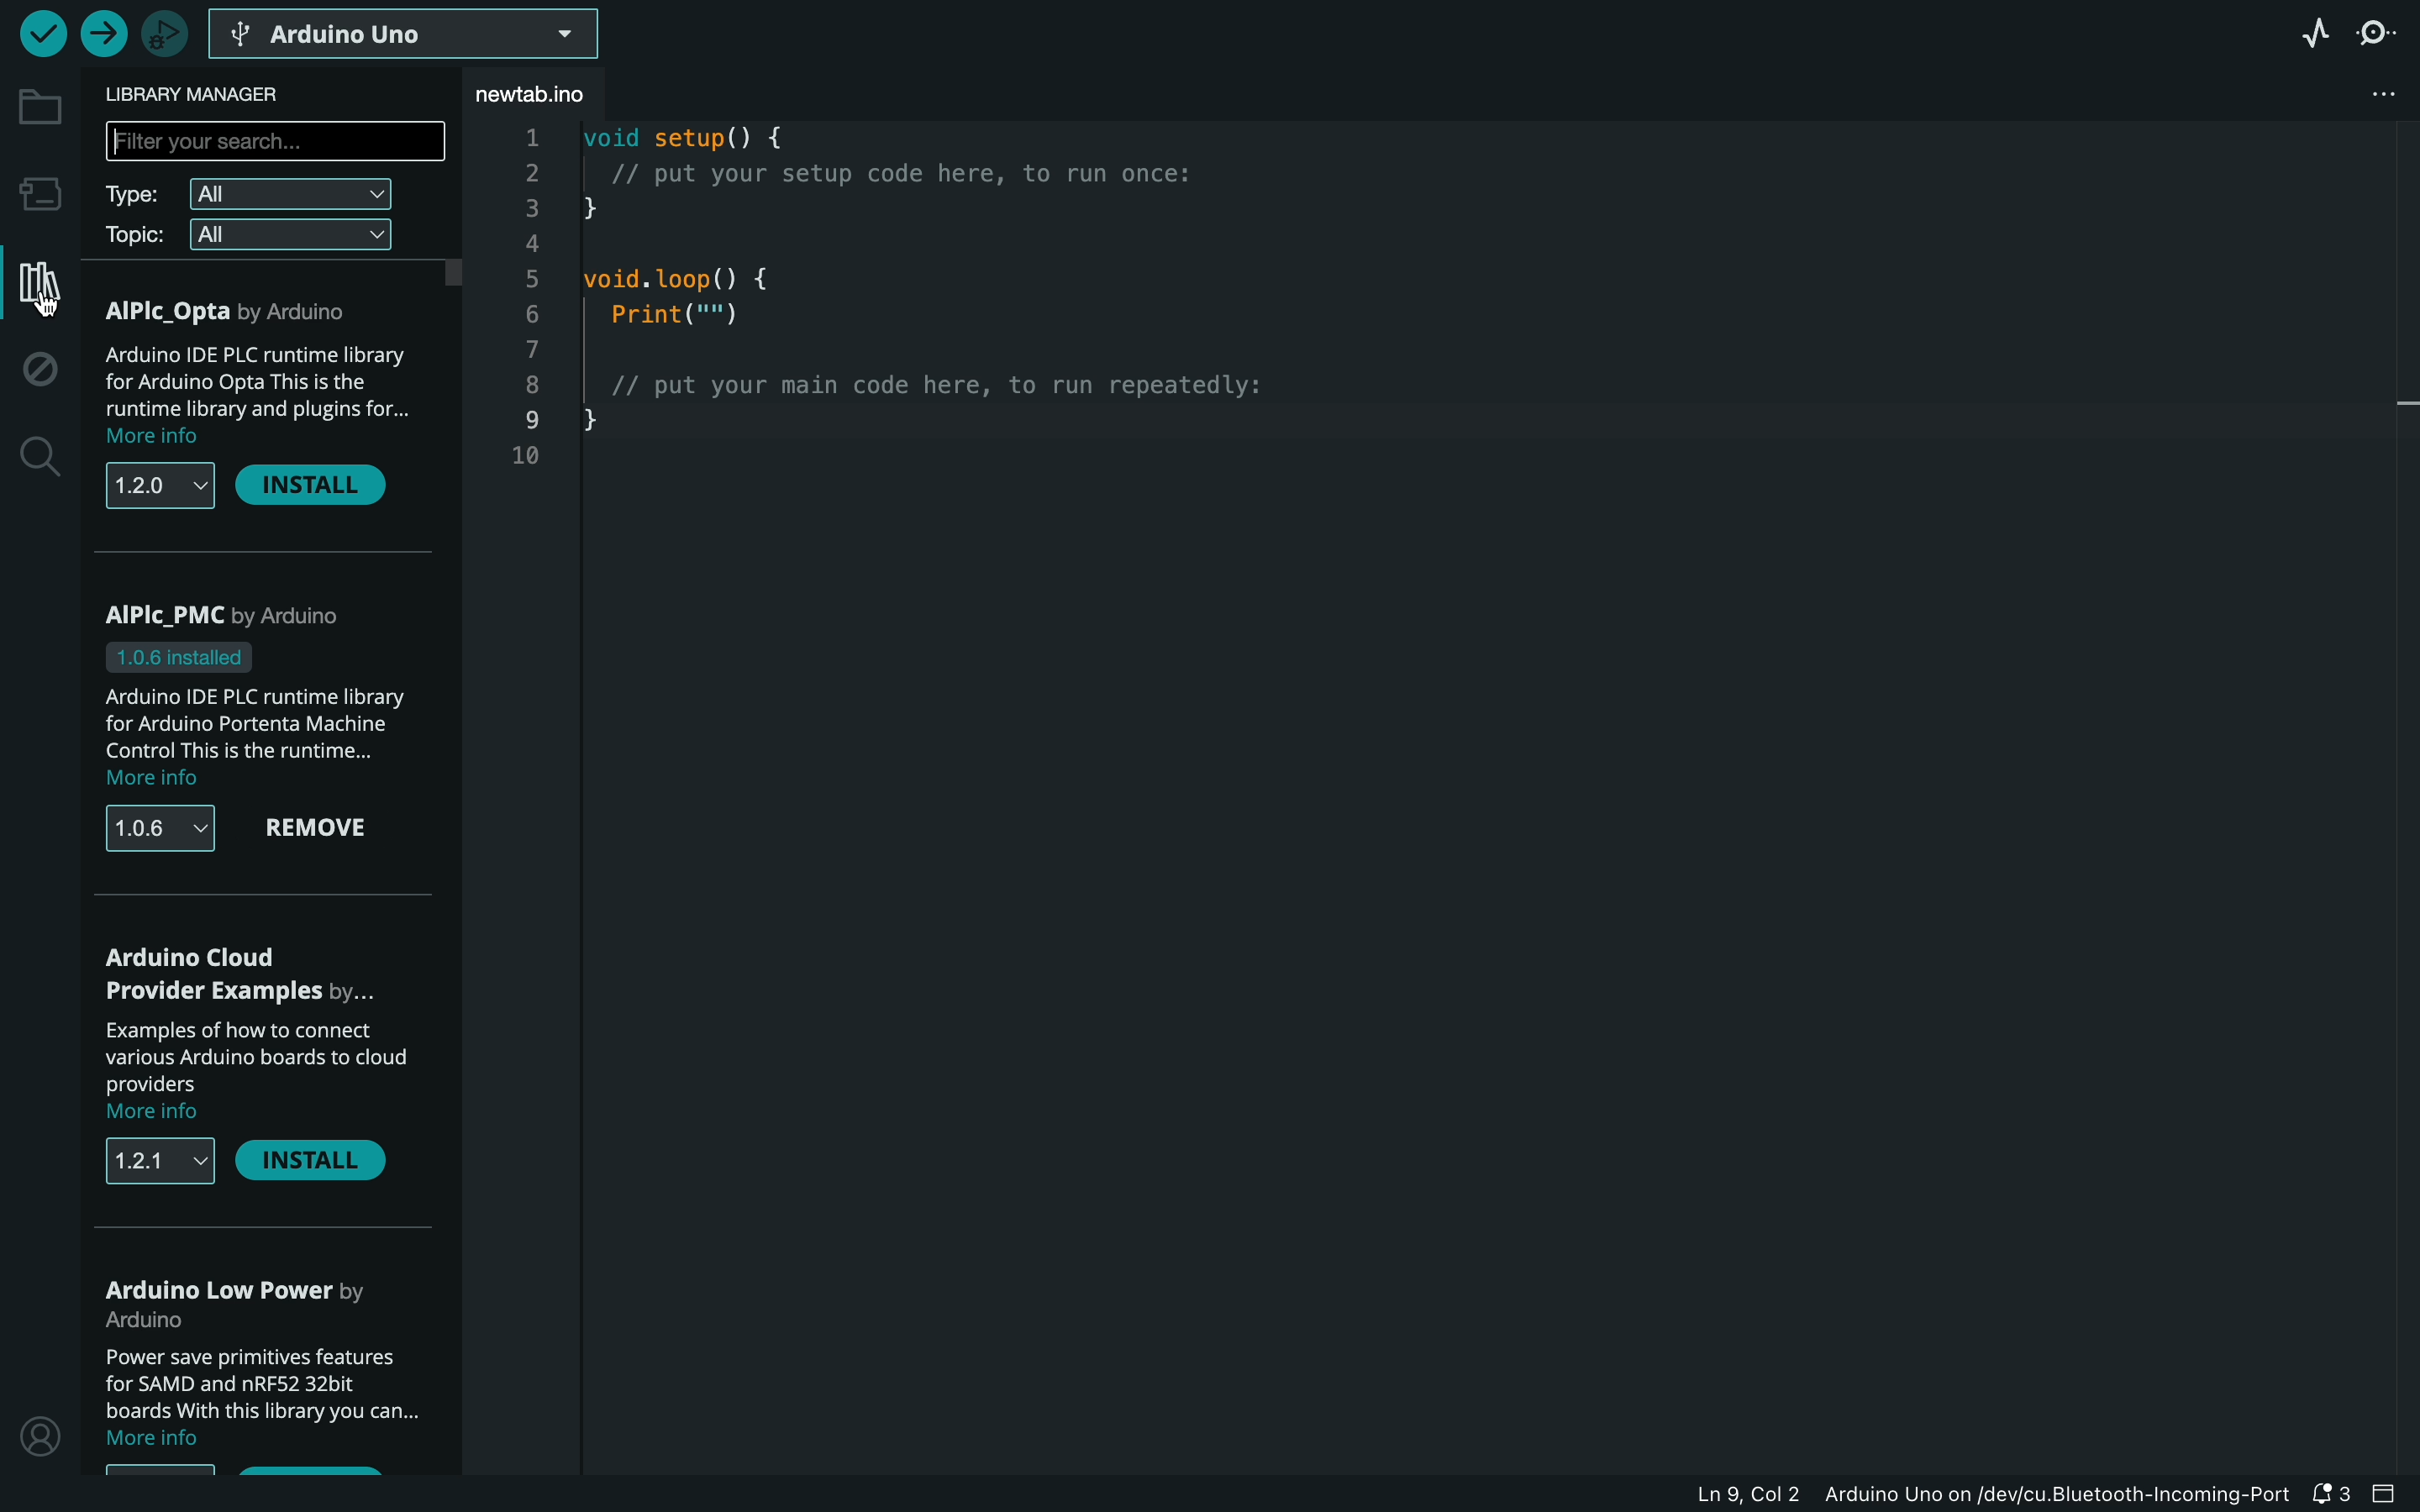 The height and width of the screenshot is (1512, 2420). What do you see at coordinates (38, 1432) in the screenshot?
I see `profile` at bounding box center [38, 1432].